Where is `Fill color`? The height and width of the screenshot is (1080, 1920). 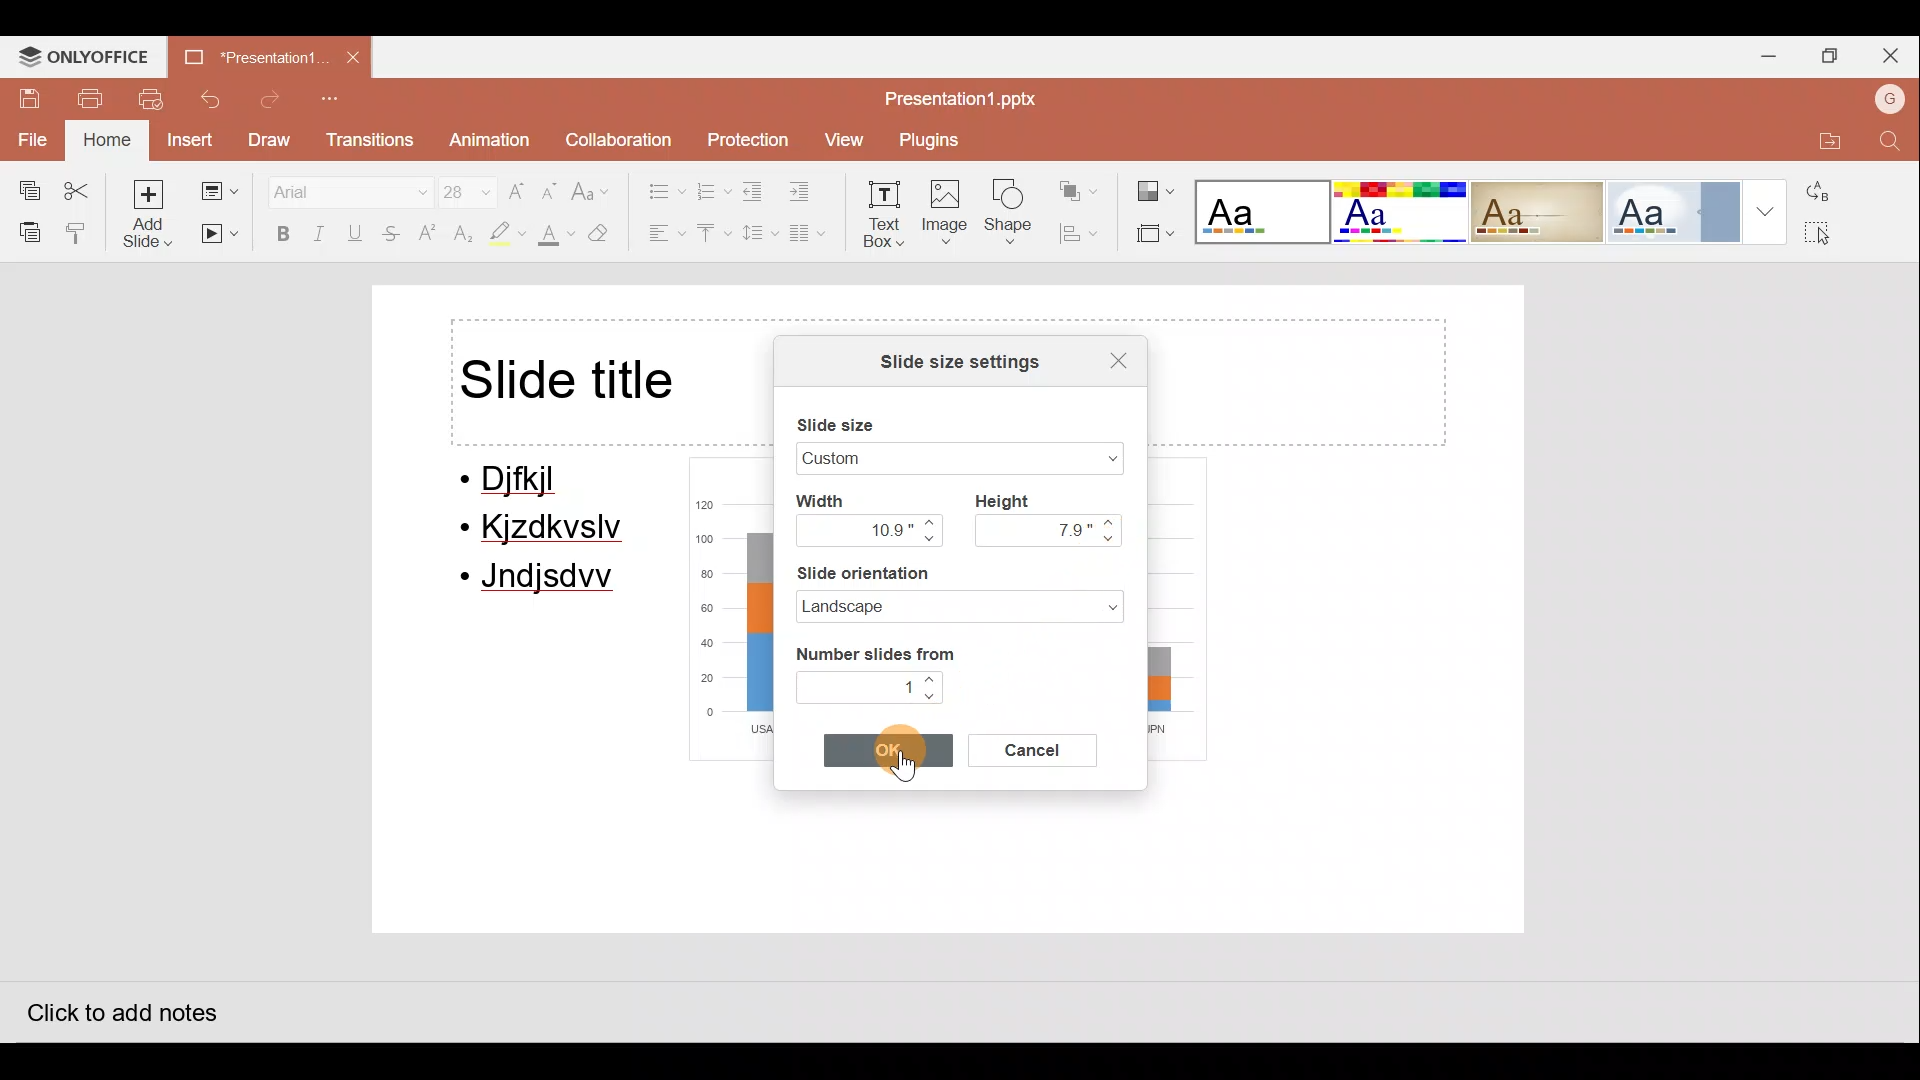 Fill color is located at coordinates (553, 238).